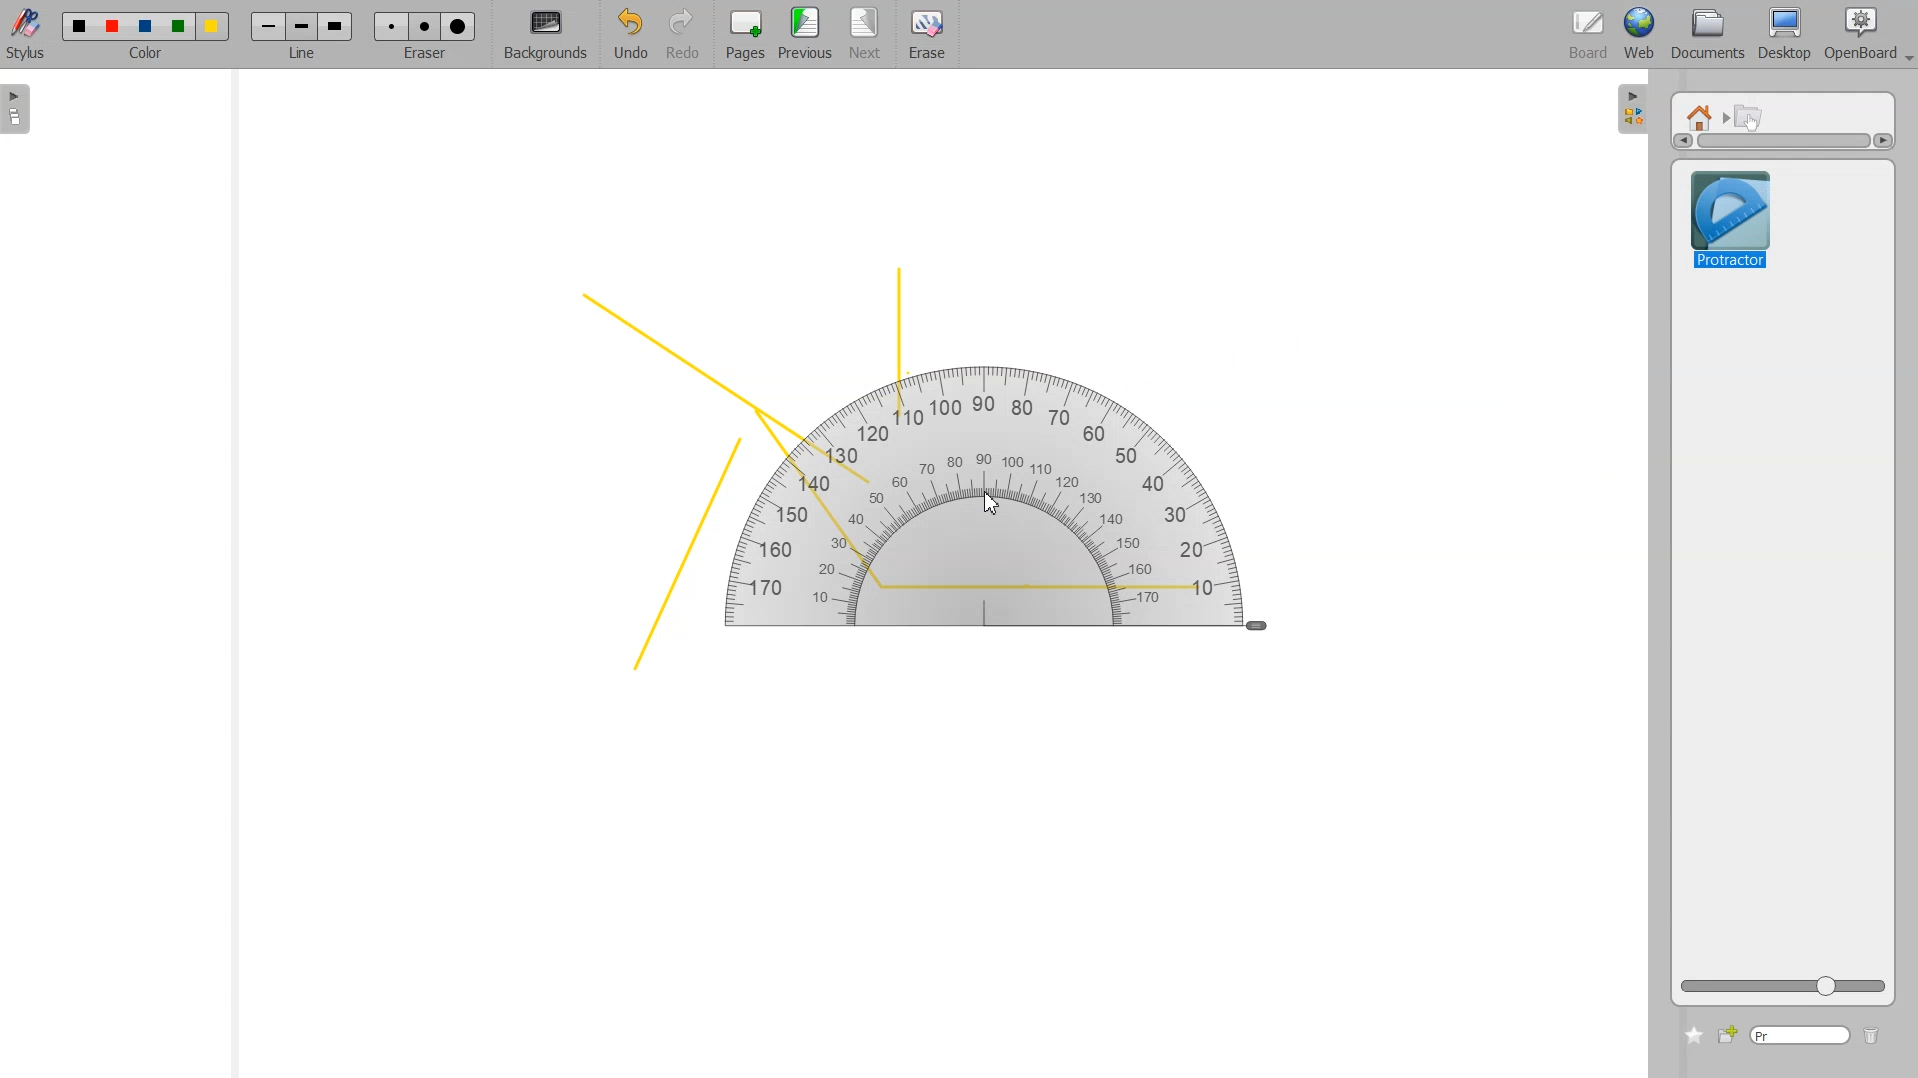 Image resolution: width=1918 pixels, height=1078 pixels. Describe the element at coordinates (1730, 216) in the screenshot. I see `Protractor` at that location.